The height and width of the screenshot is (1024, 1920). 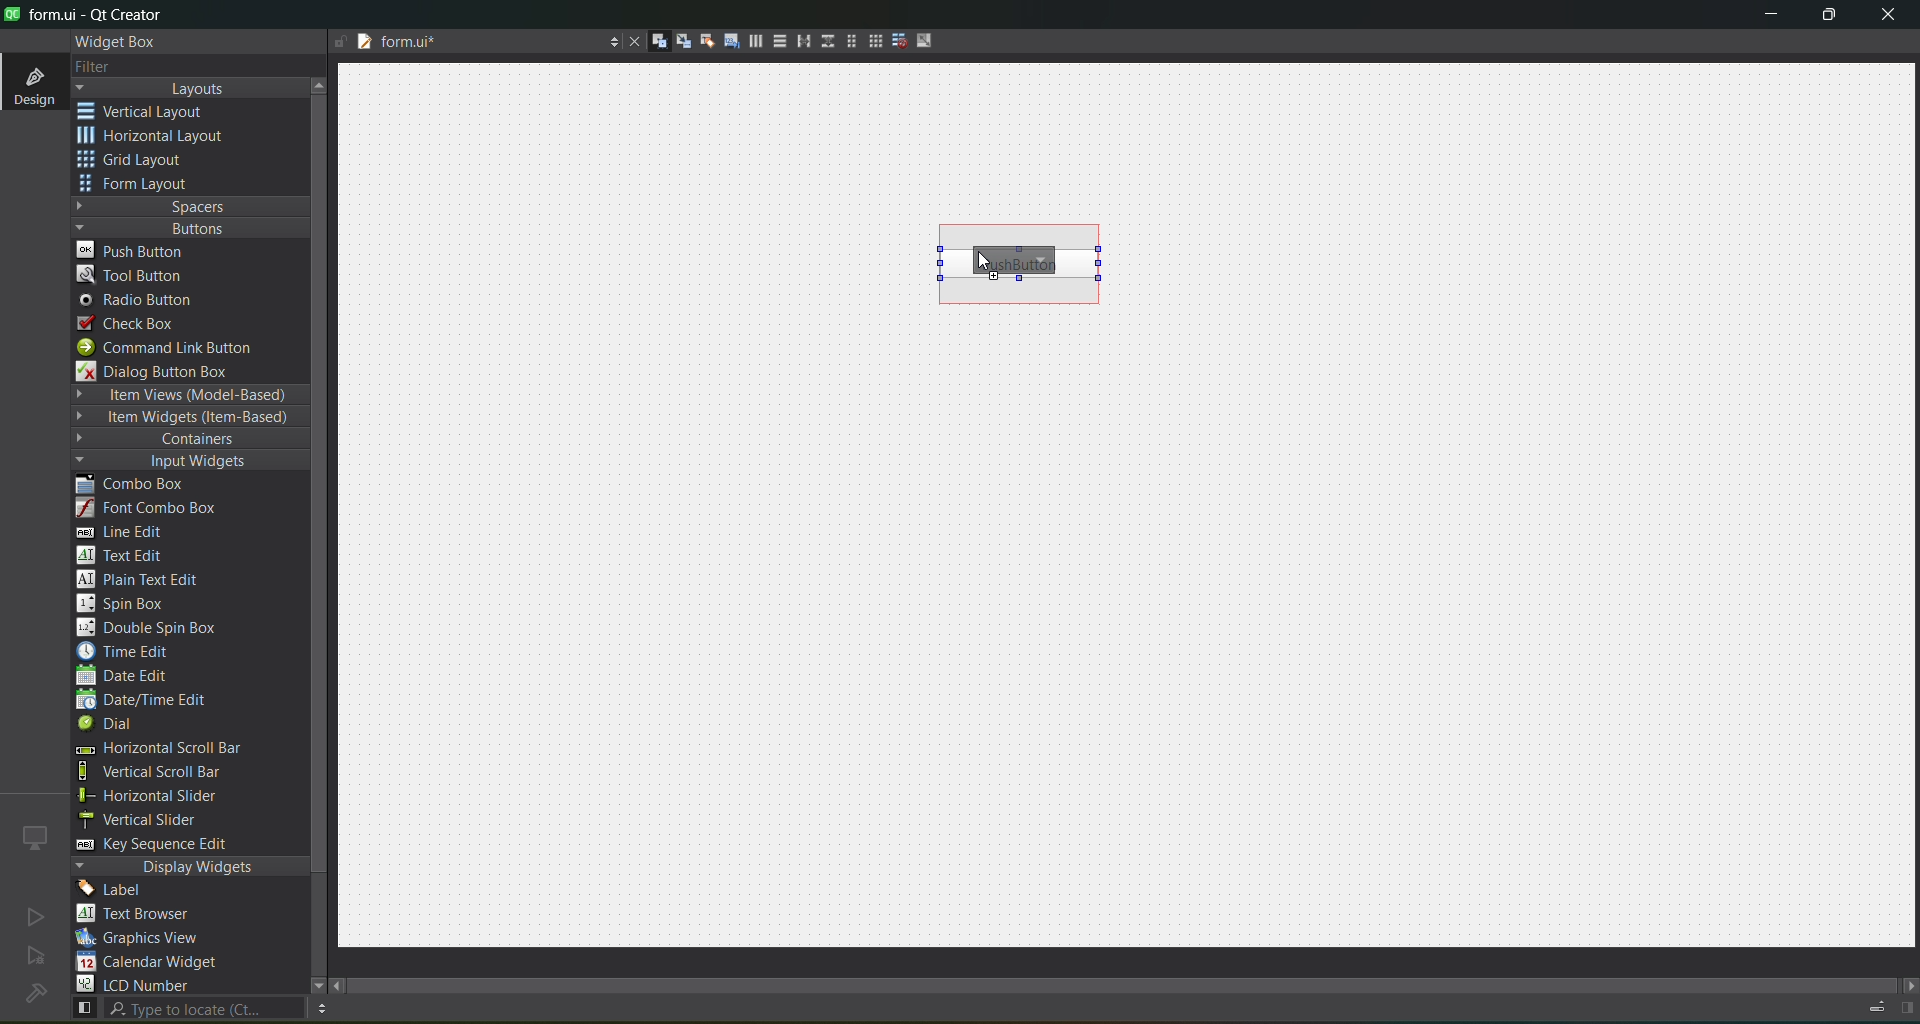 What do you see at coordinates (608, 44) in the screenshot?
I see `options` at bounding box center [608, 44].